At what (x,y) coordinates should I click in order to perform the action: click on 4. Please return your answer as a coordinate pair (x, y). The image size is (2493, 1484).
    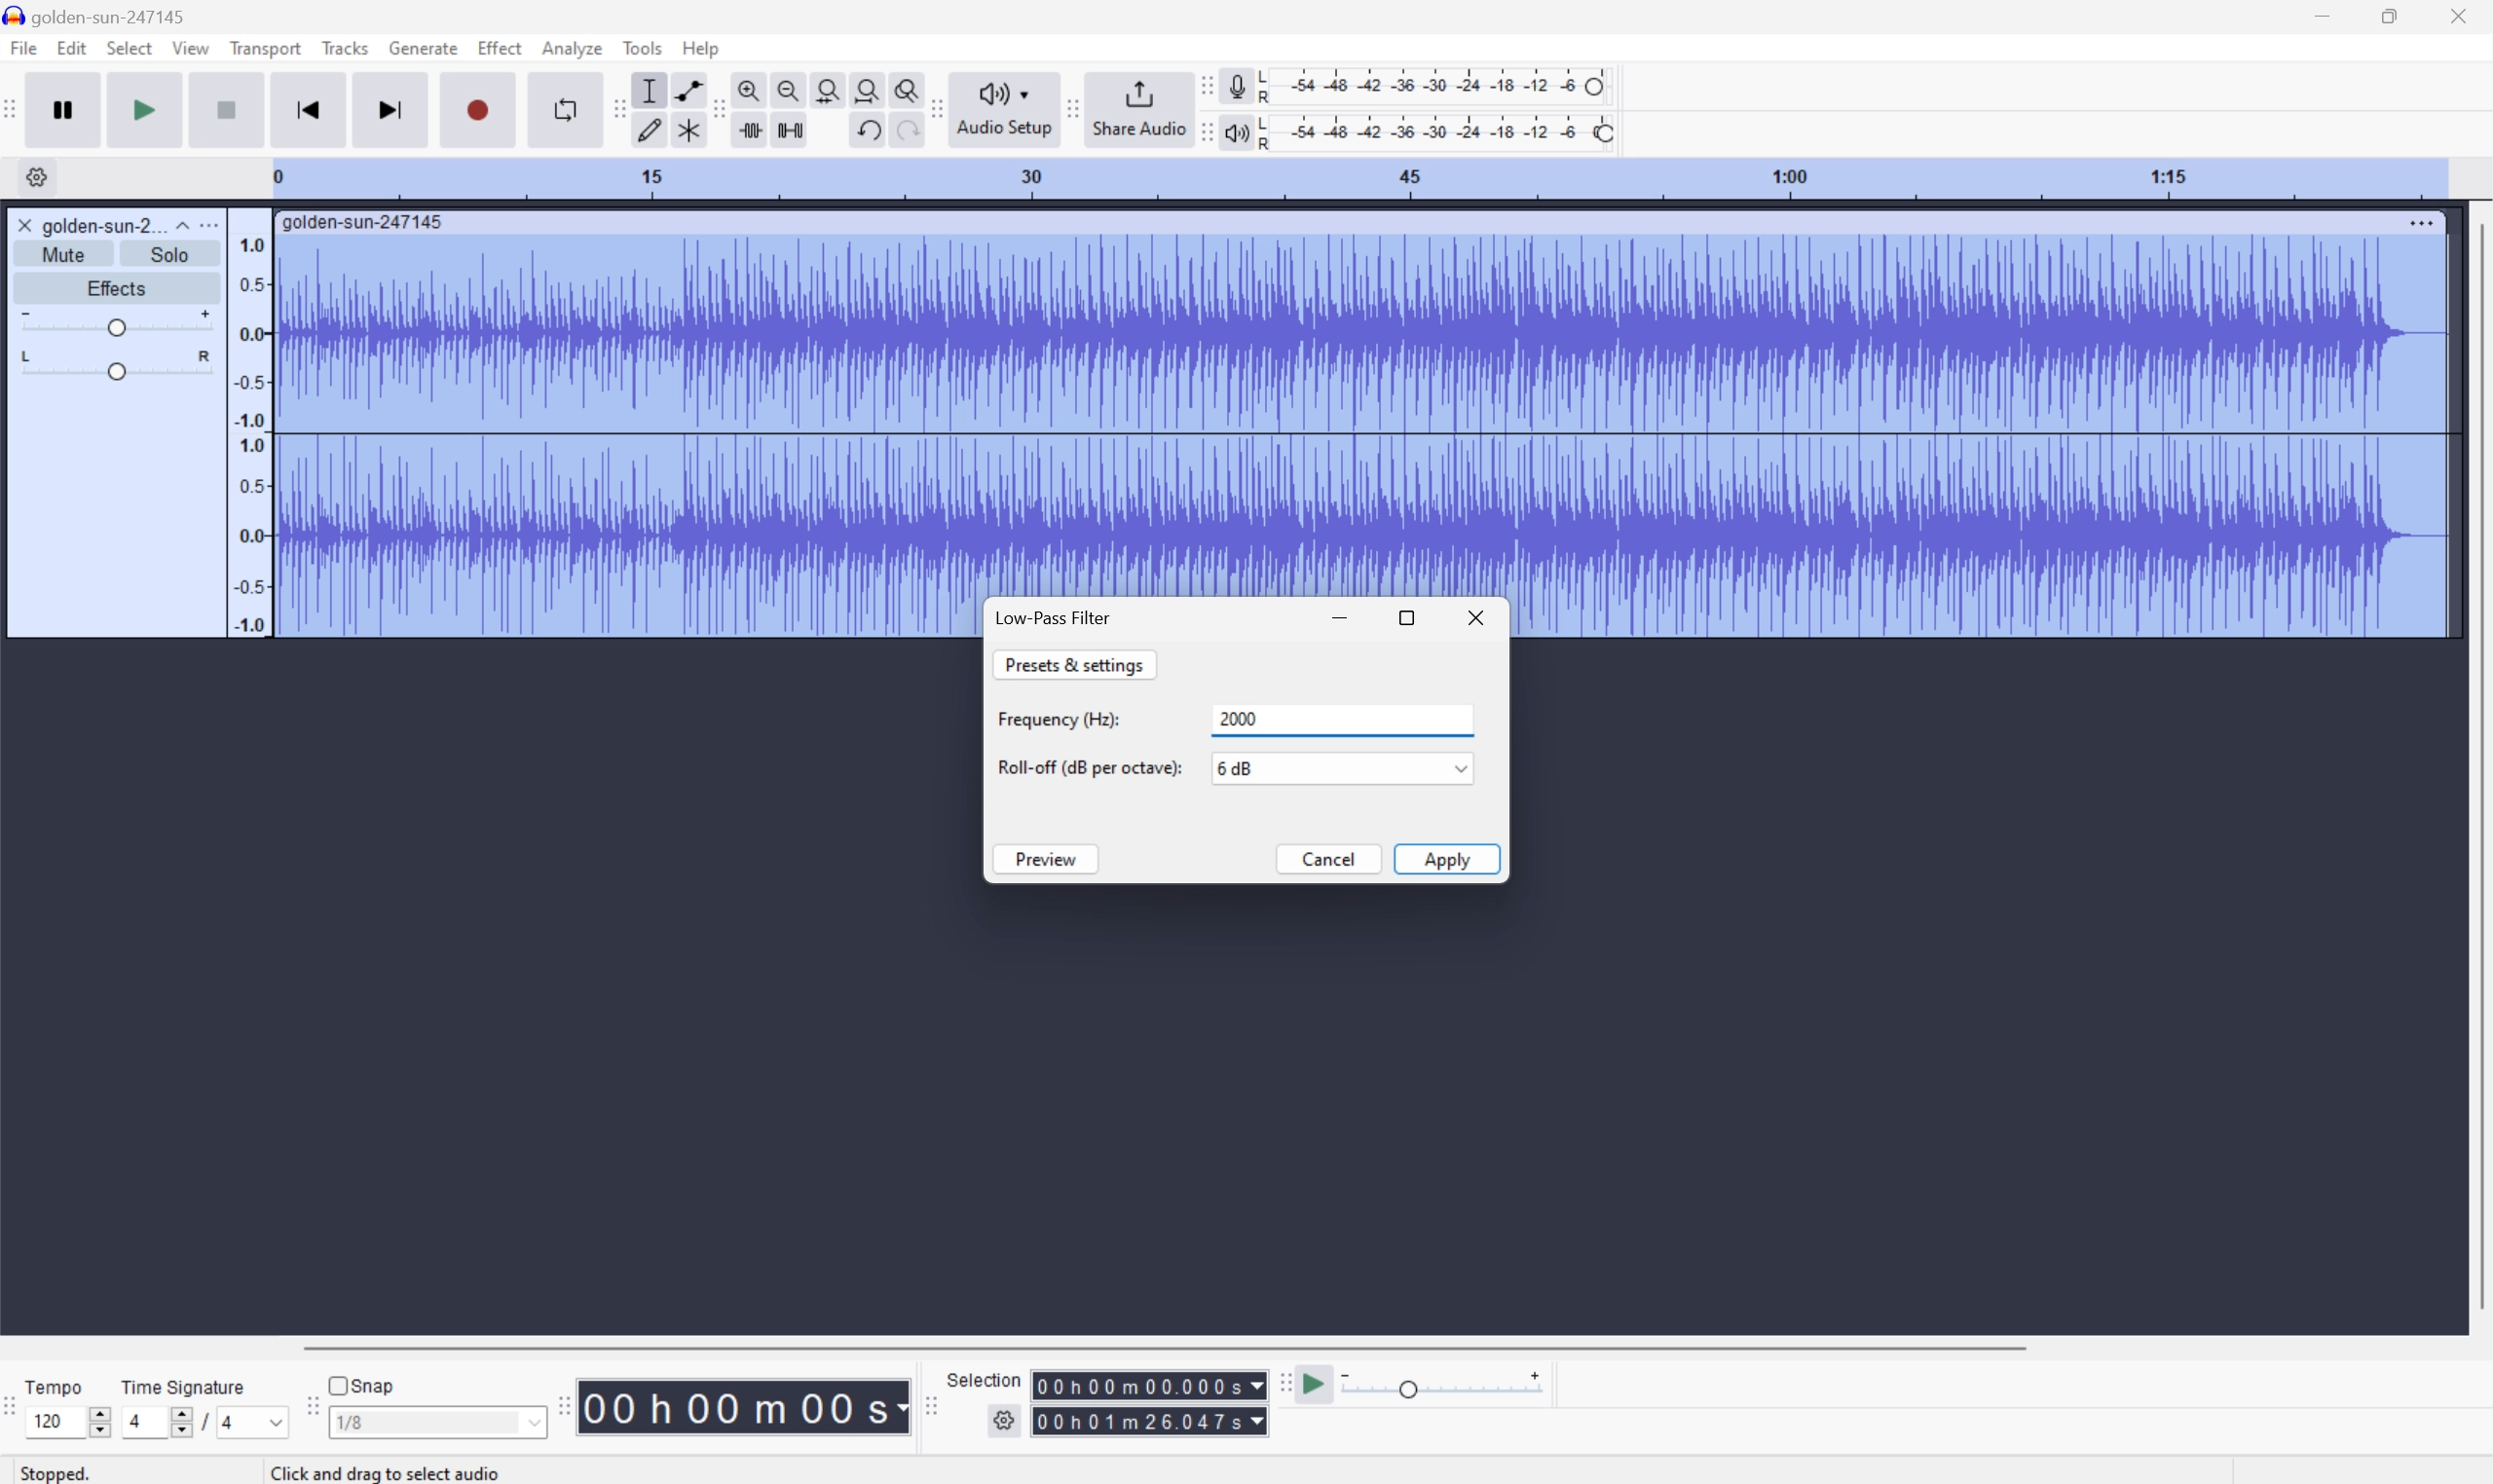
    Looking at the image, I should click on (256, 1423).